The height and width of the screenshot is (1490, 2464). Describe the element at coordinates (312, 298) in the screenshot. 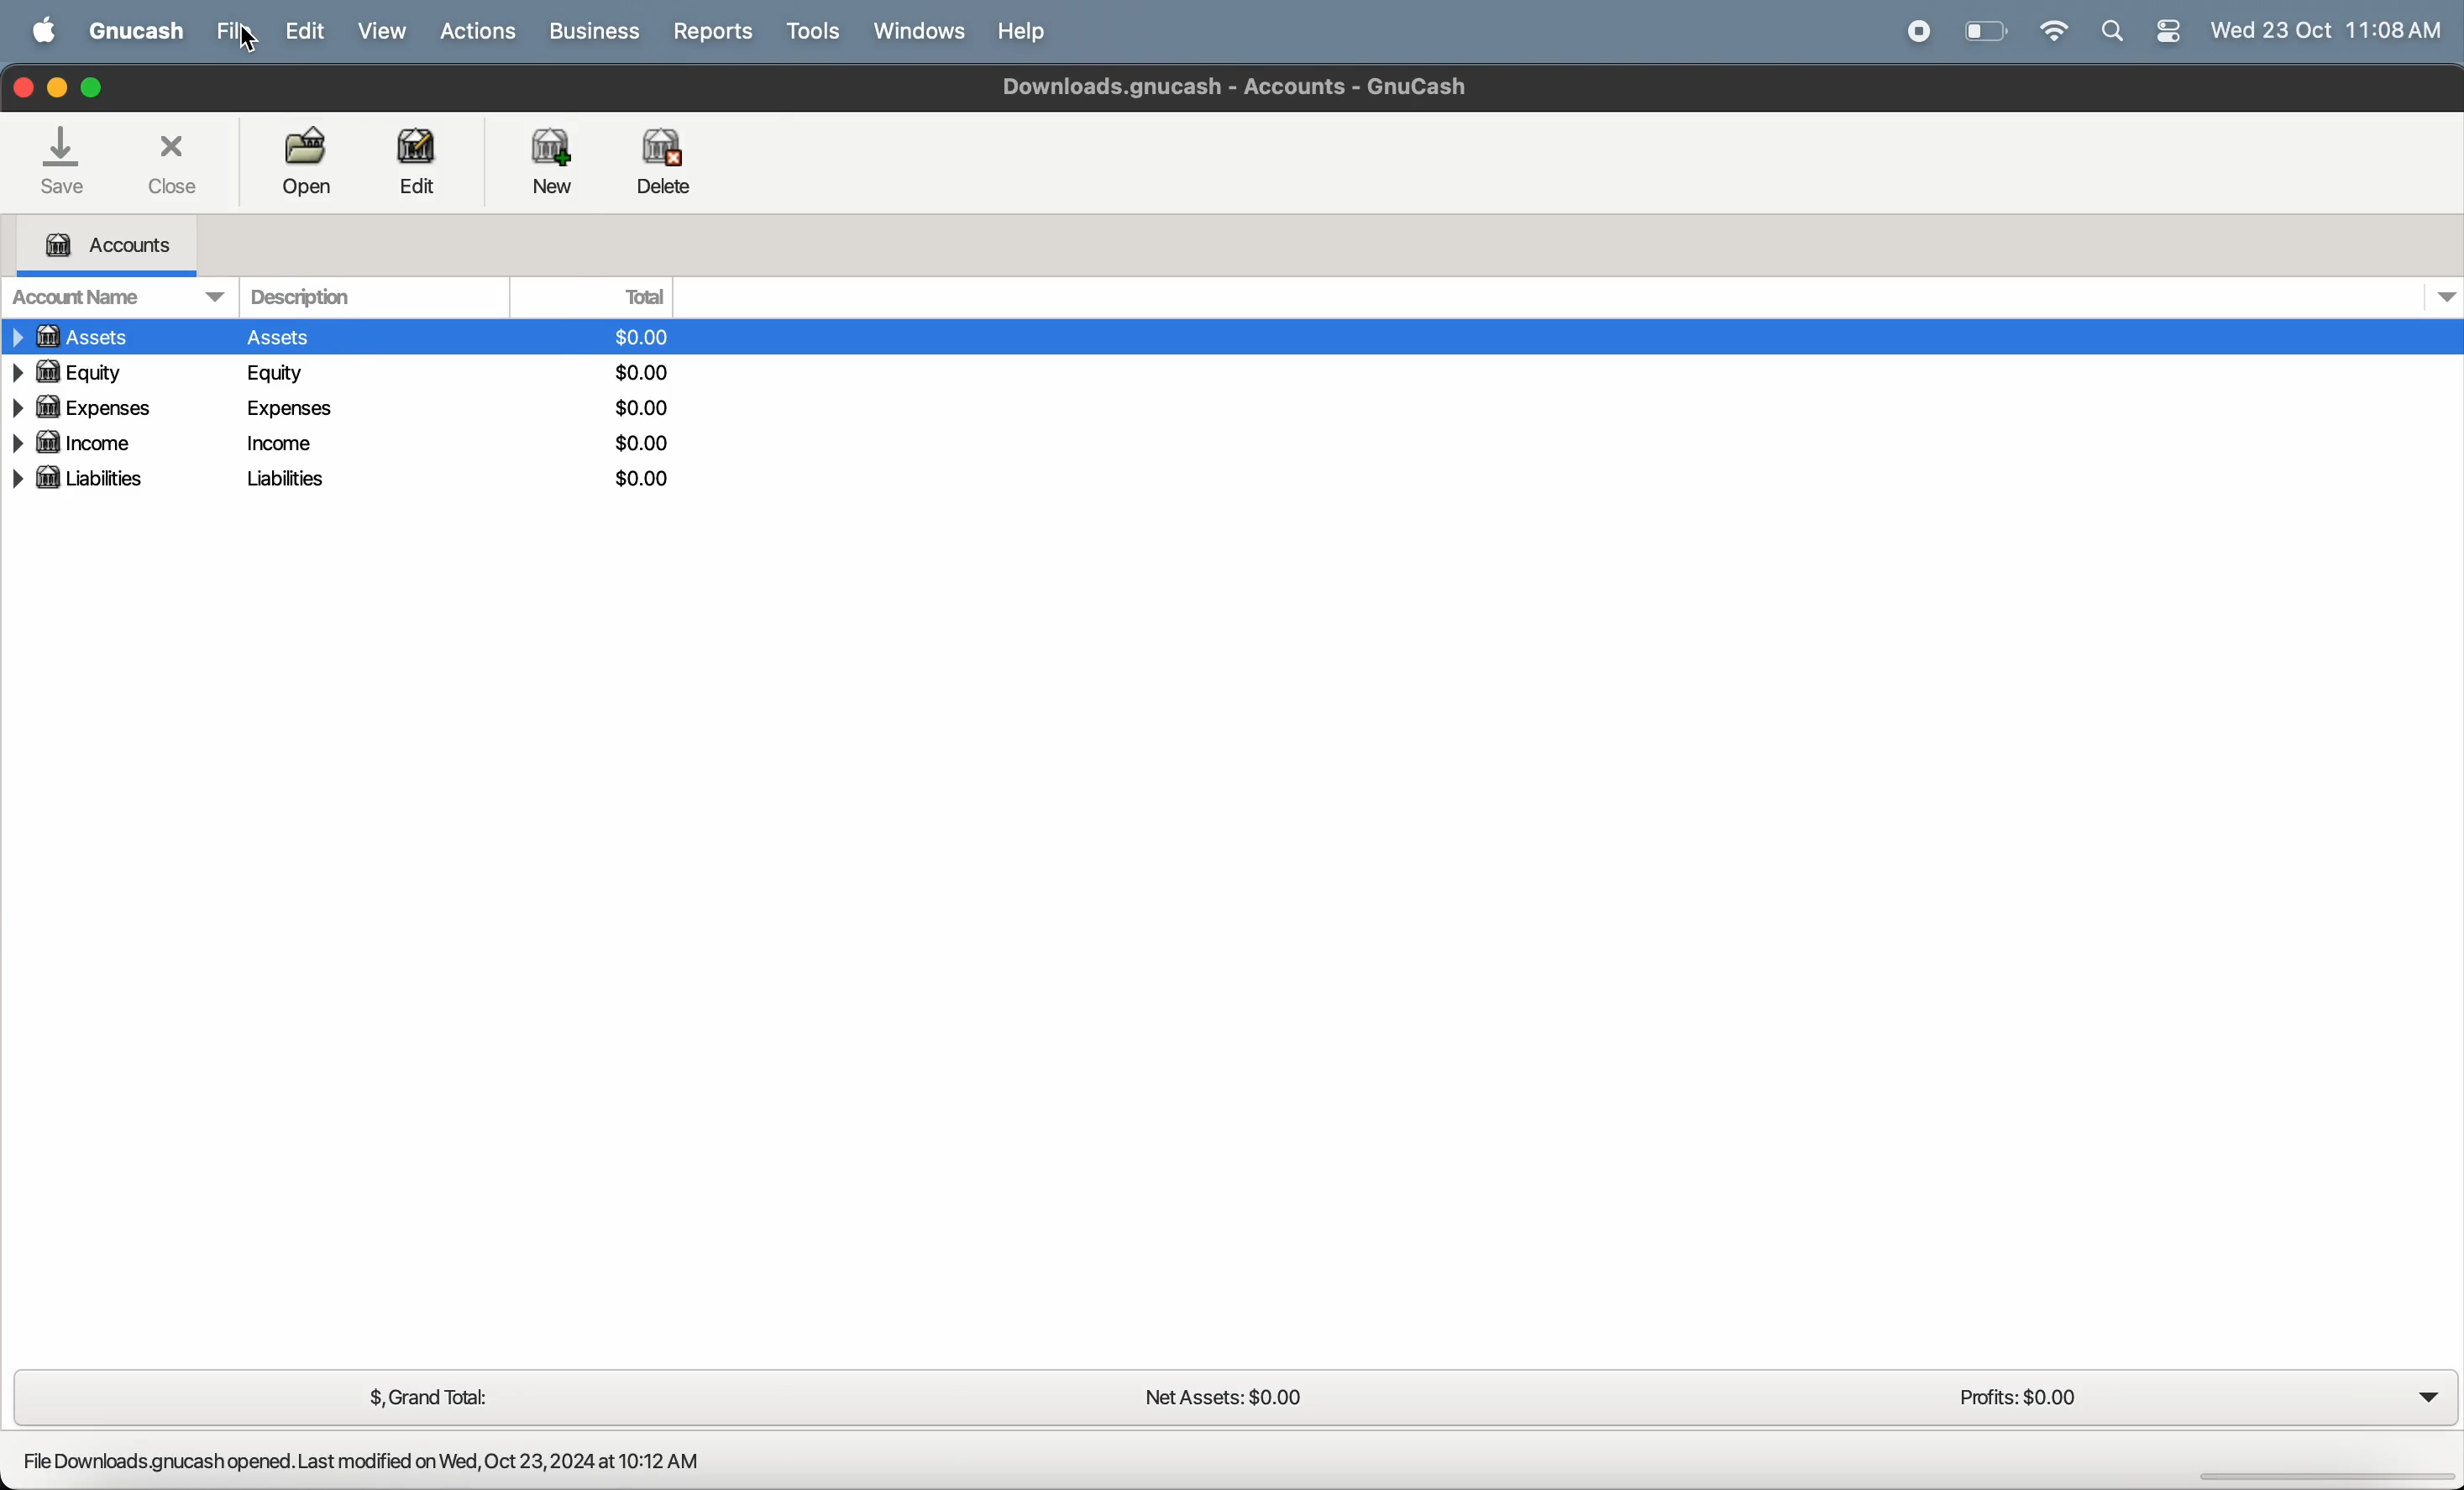

I see `description` at that location.